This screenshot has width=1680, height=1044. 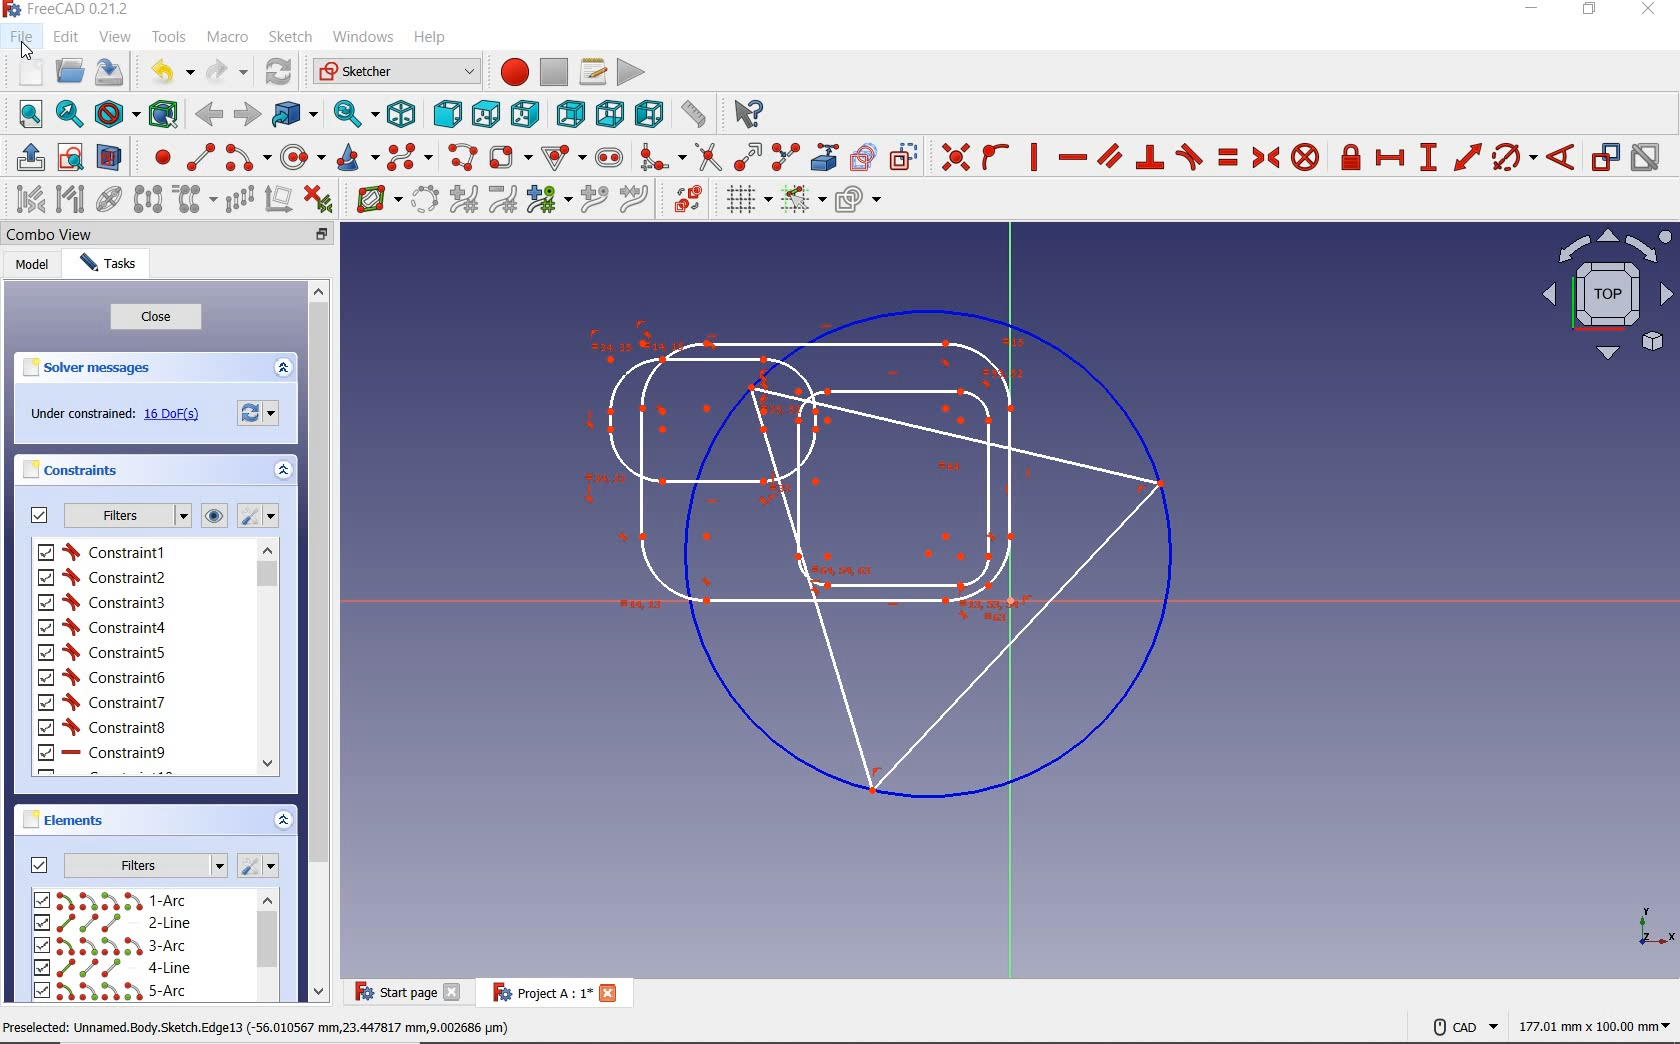 I want to click on symmetry, so click(x=146, y=201).